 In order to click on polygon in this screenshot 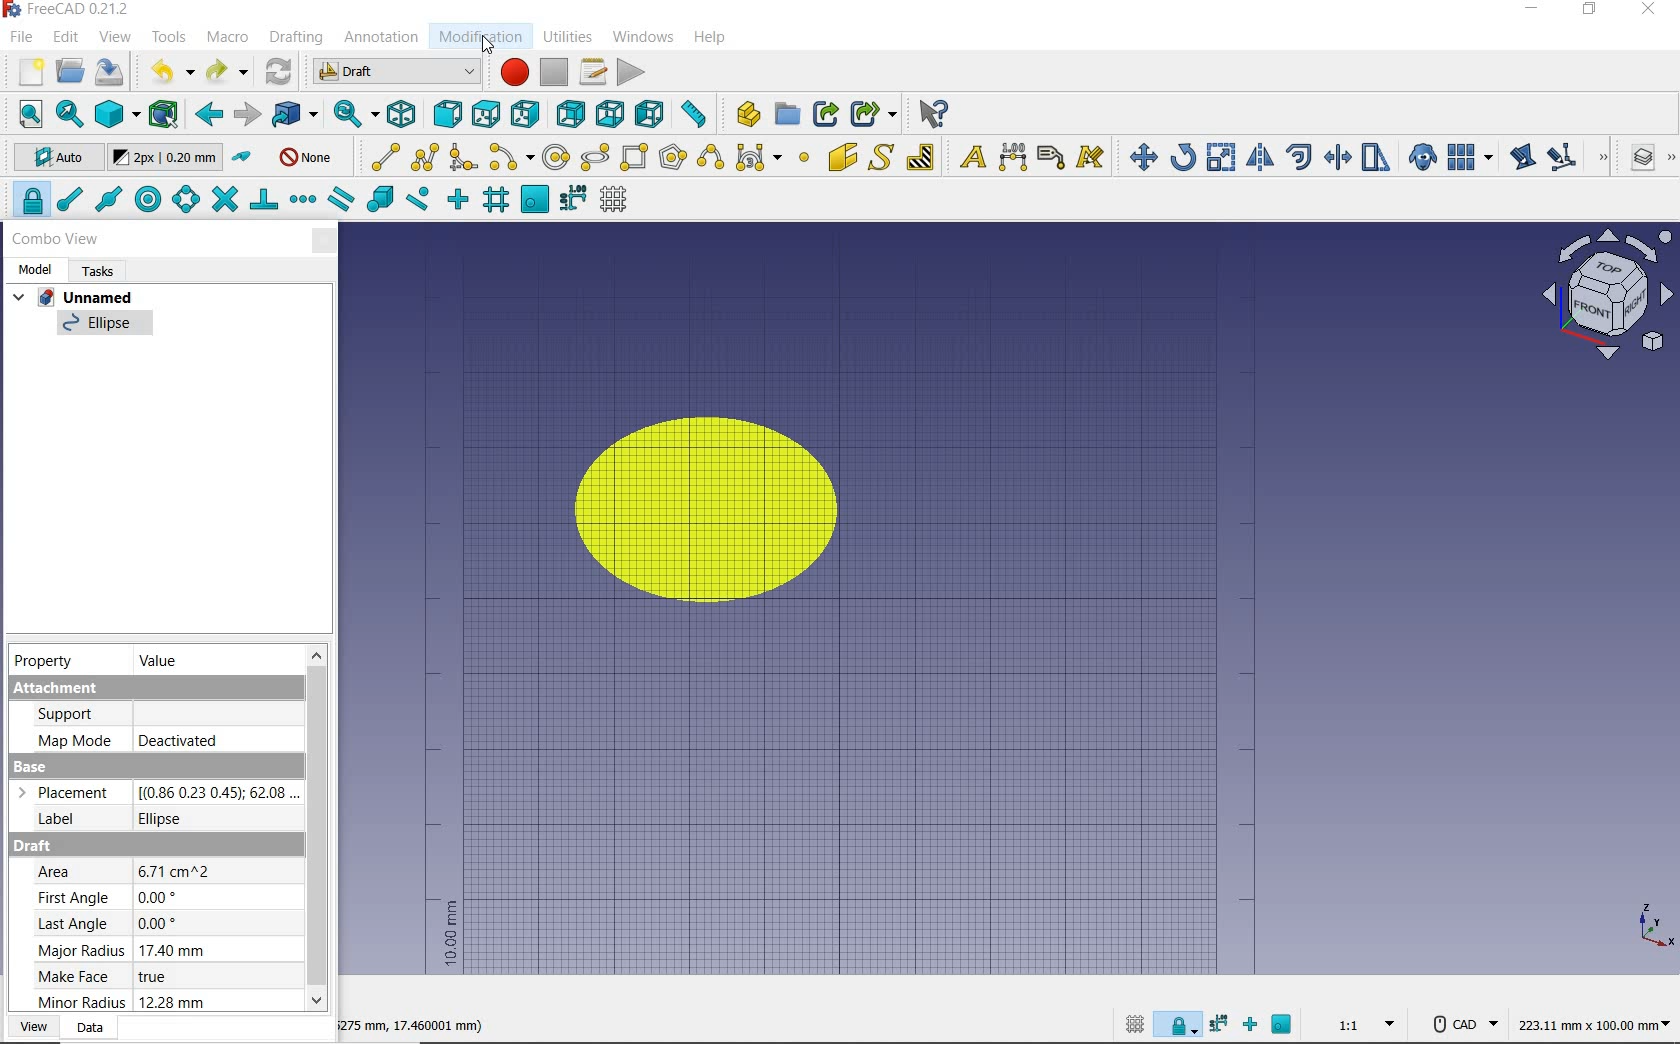, I will do `click(673, 158)`.